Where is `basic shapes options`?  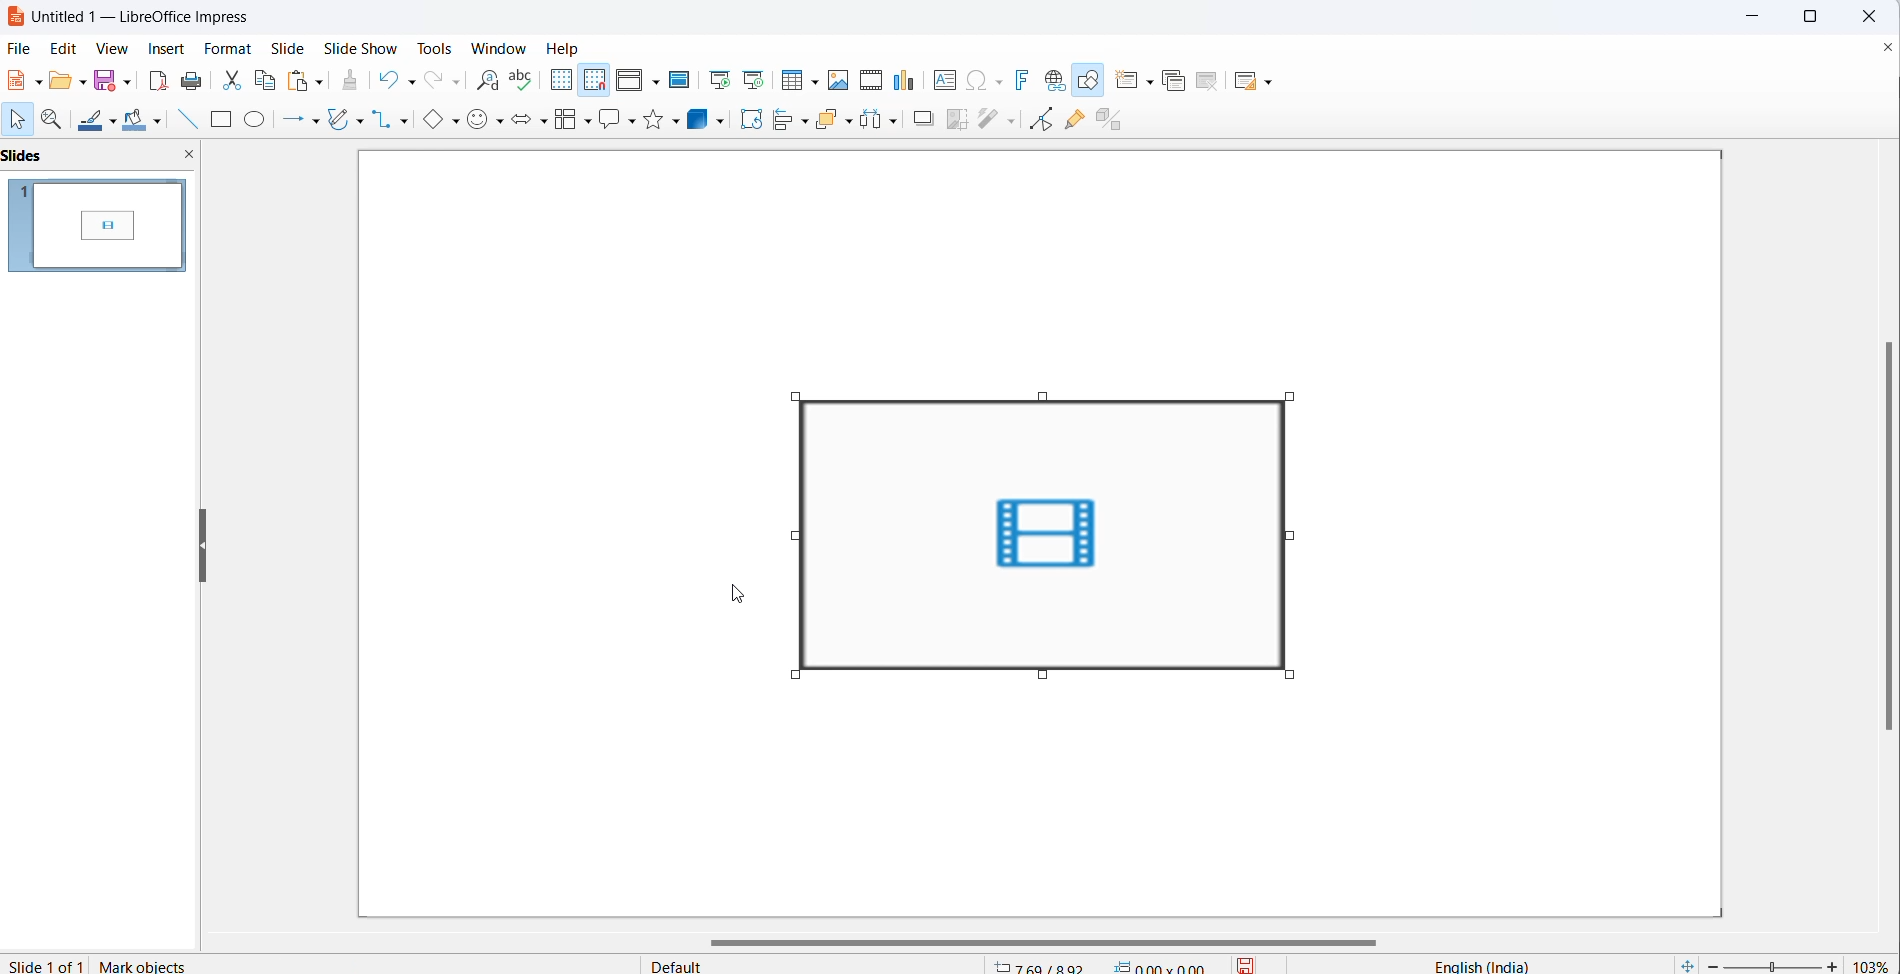 basic shapes options is located at coordinates (458, 123).